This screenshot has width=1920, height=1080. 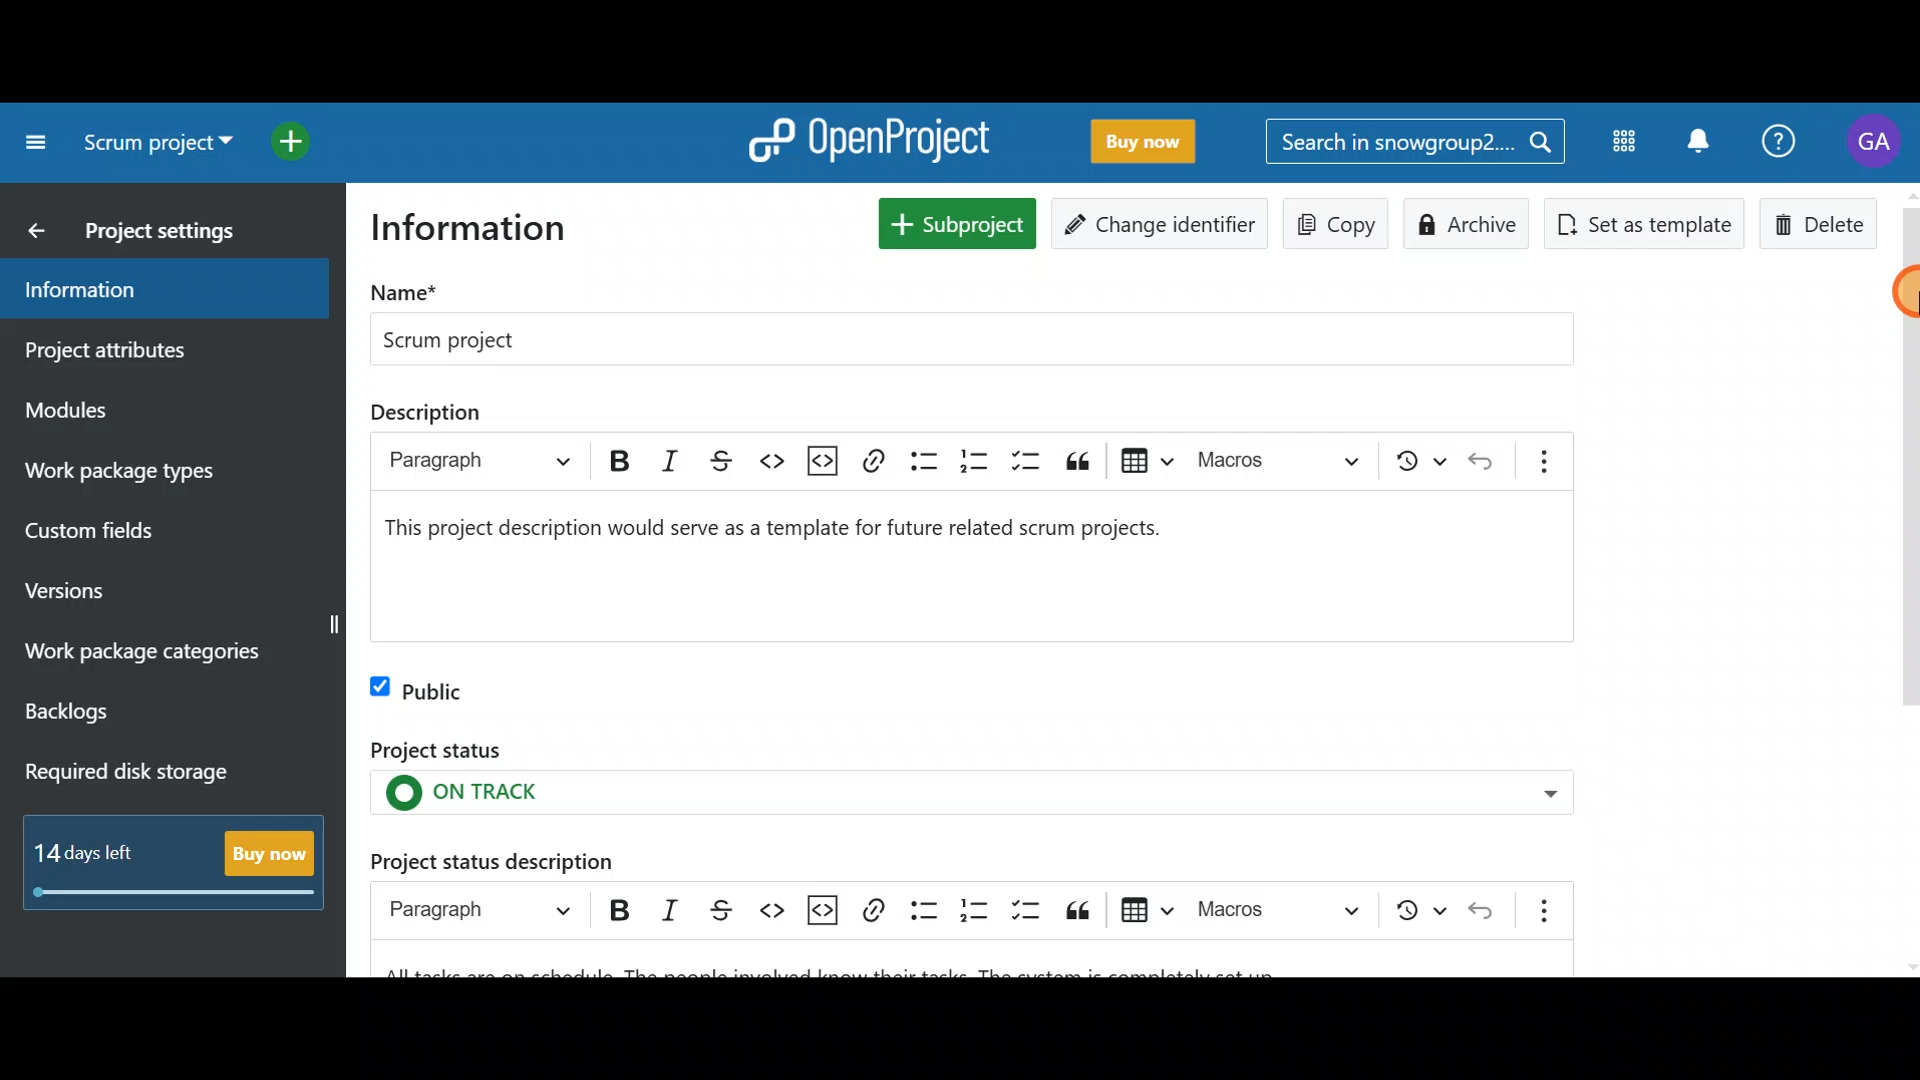 I want to click on Work package types, so click(x=161, y=470).